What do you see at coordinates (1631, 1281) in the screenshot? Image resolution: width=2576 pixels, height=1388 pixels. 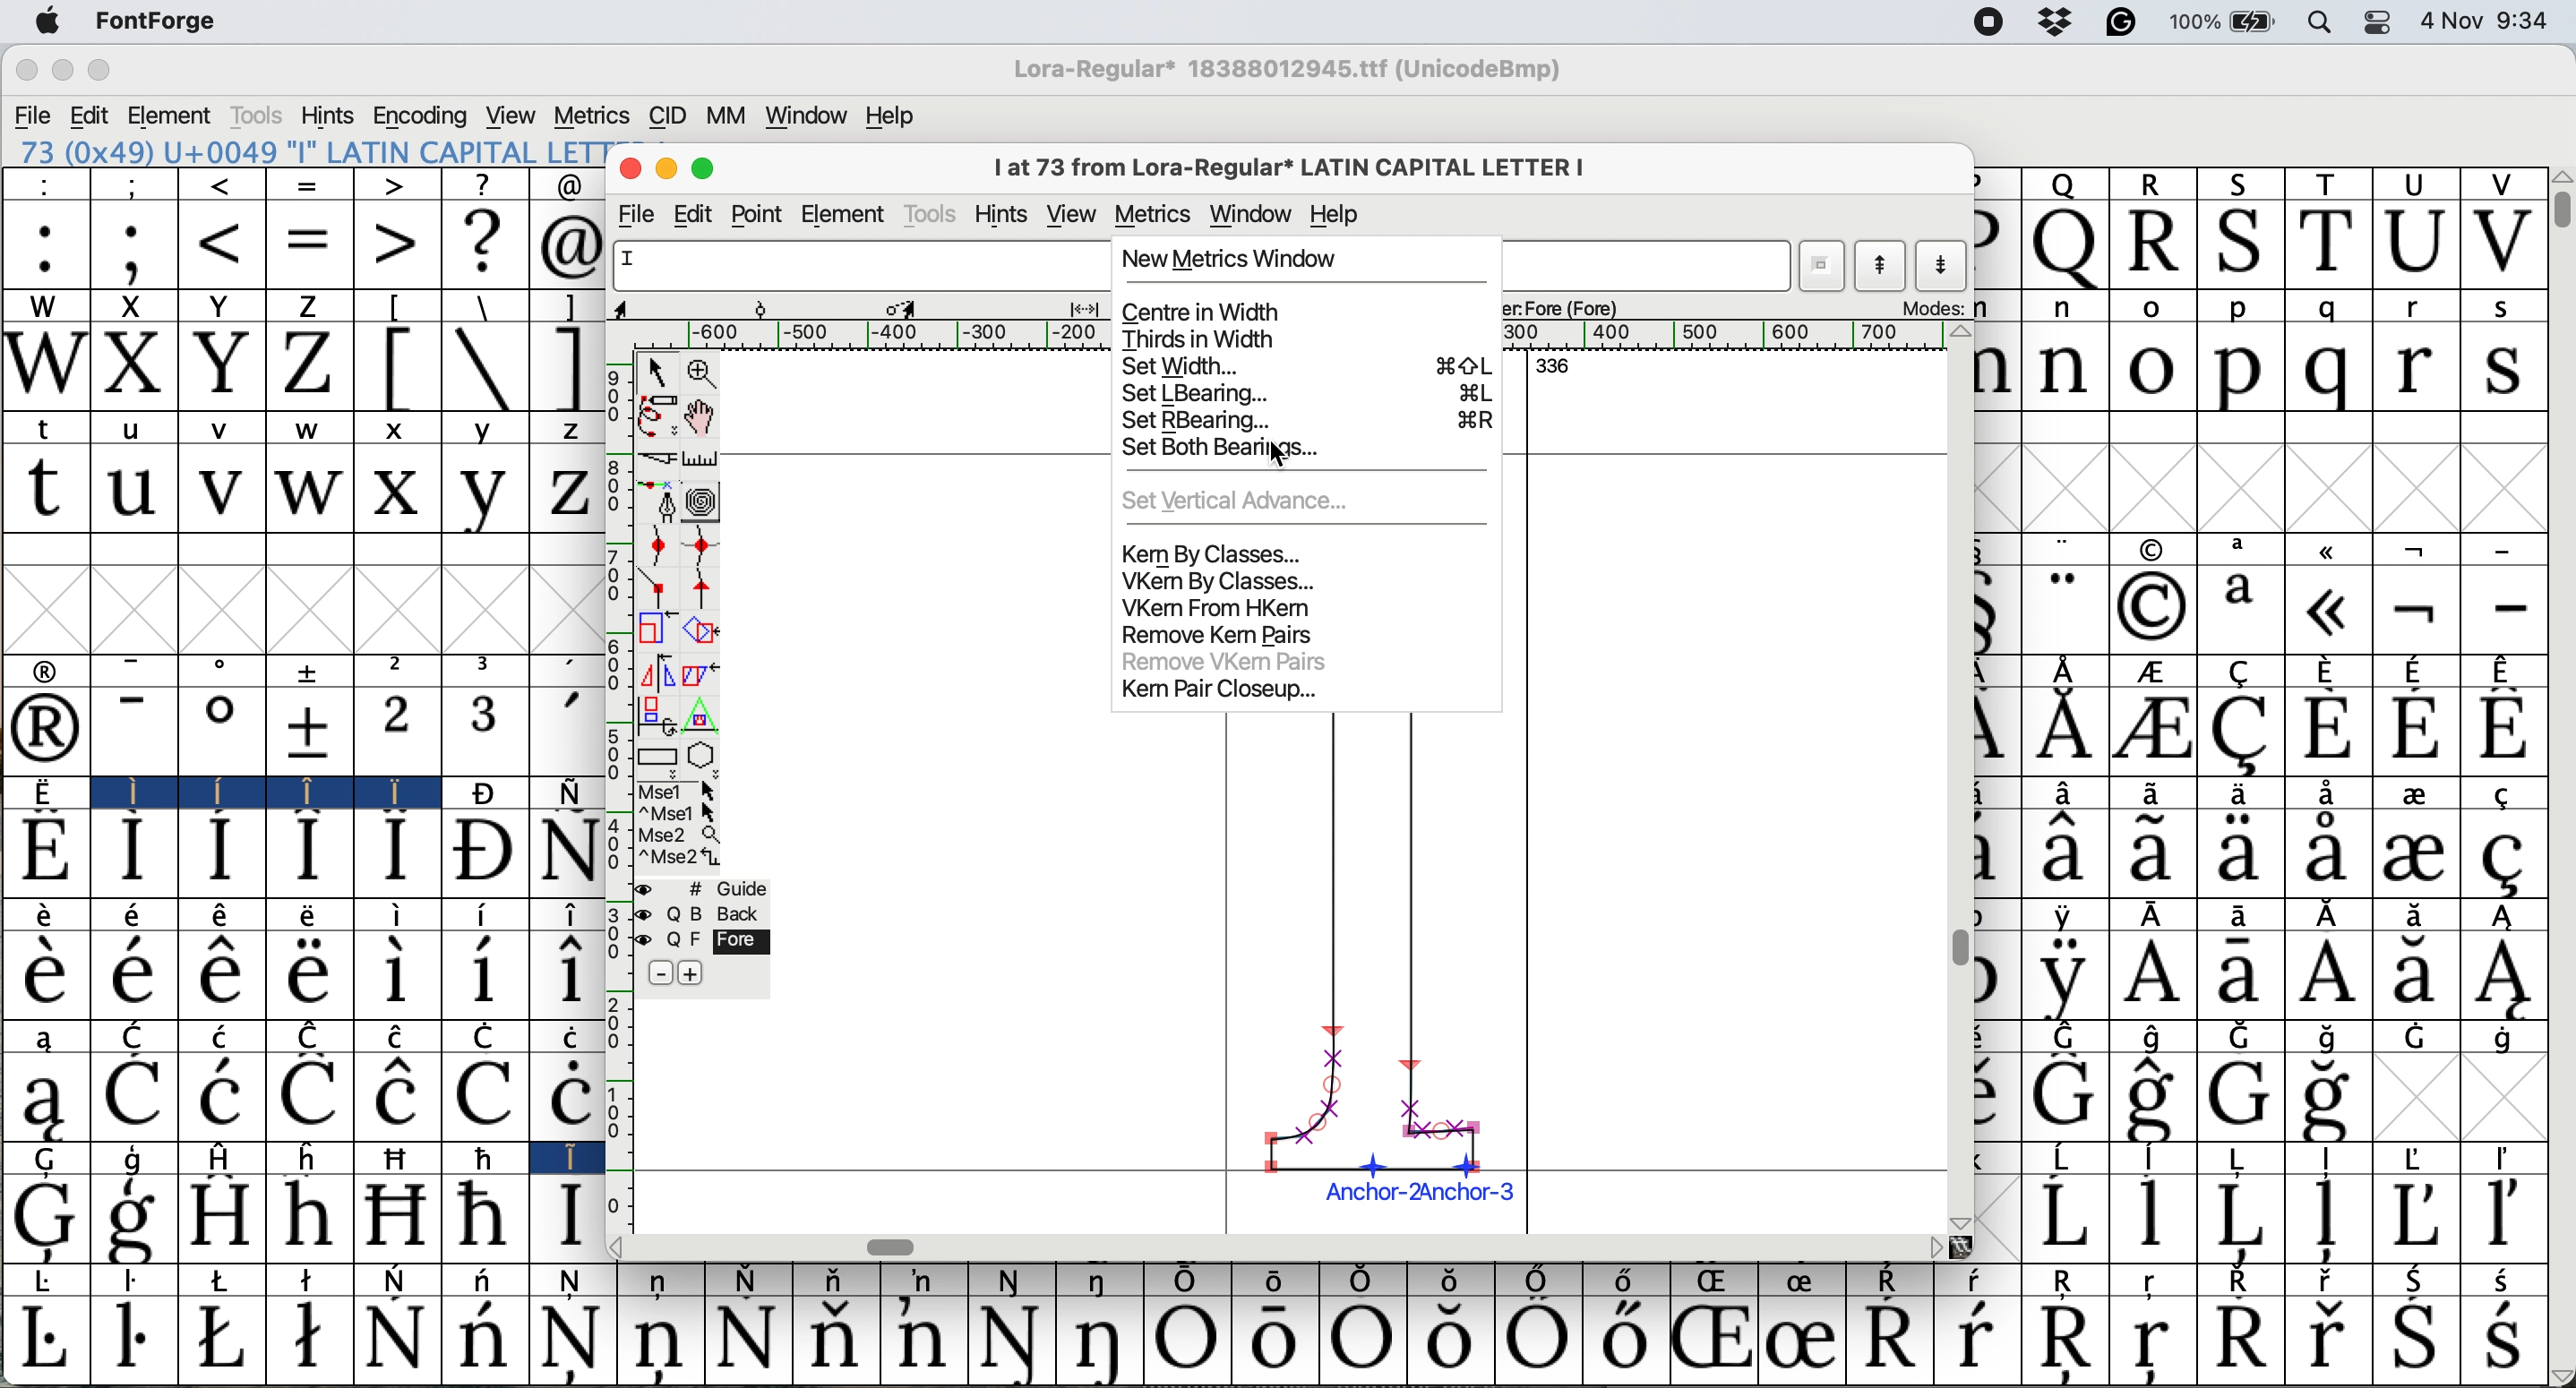 I see `Symbol` at bounding box center [1631, 1281].